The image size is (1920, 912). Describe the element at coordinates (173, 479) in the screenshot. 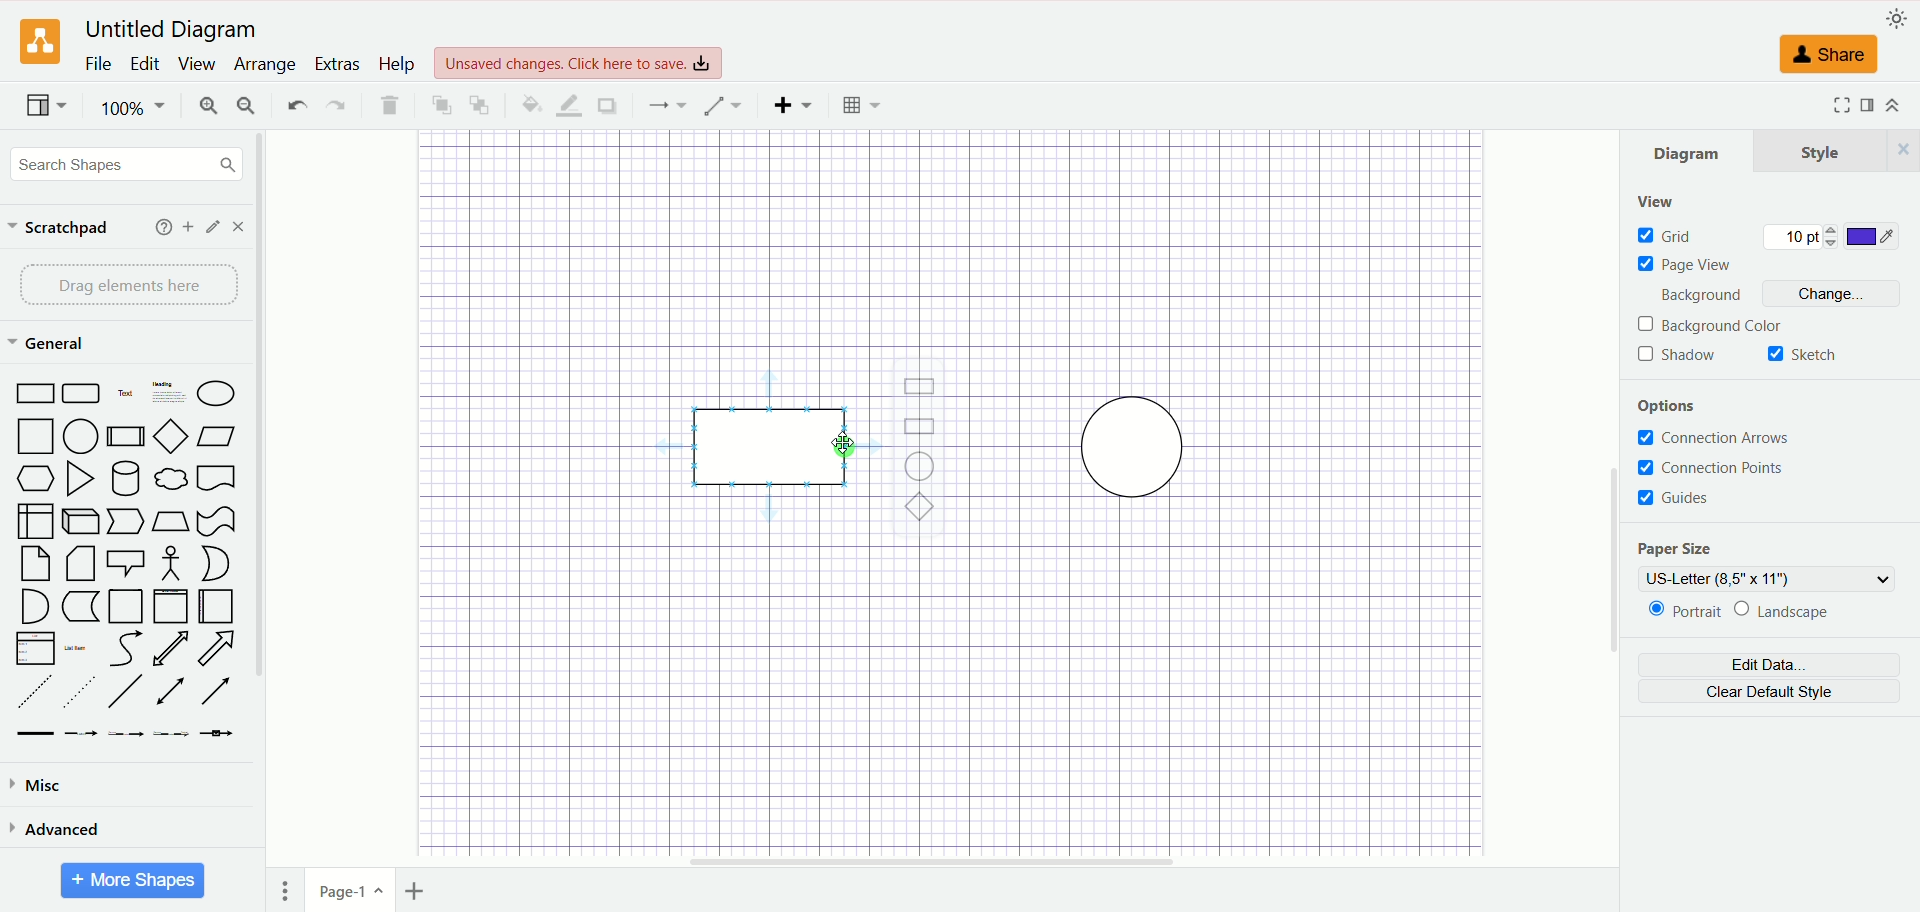

I see `Thought Bubble` at that location.